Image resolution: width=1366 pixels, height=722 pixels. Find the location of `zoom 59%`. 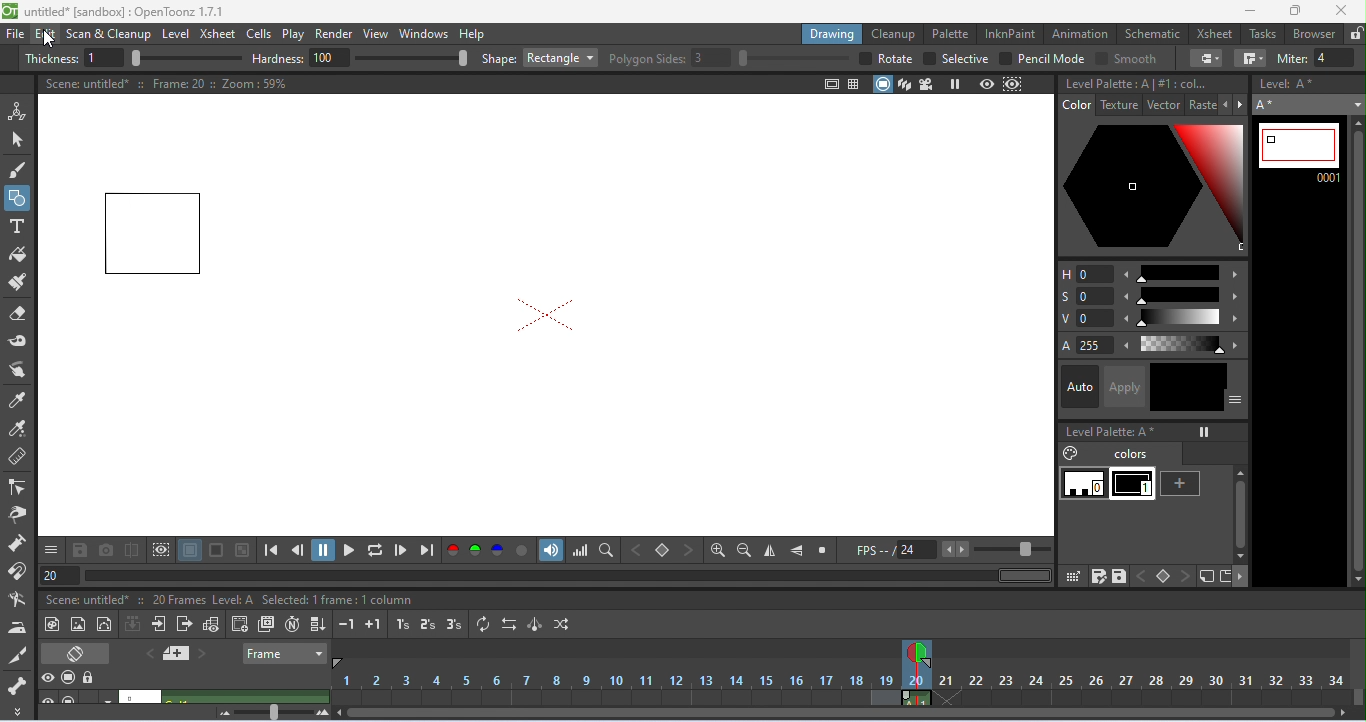

zoom 59% is located at coordinates (249, 83).